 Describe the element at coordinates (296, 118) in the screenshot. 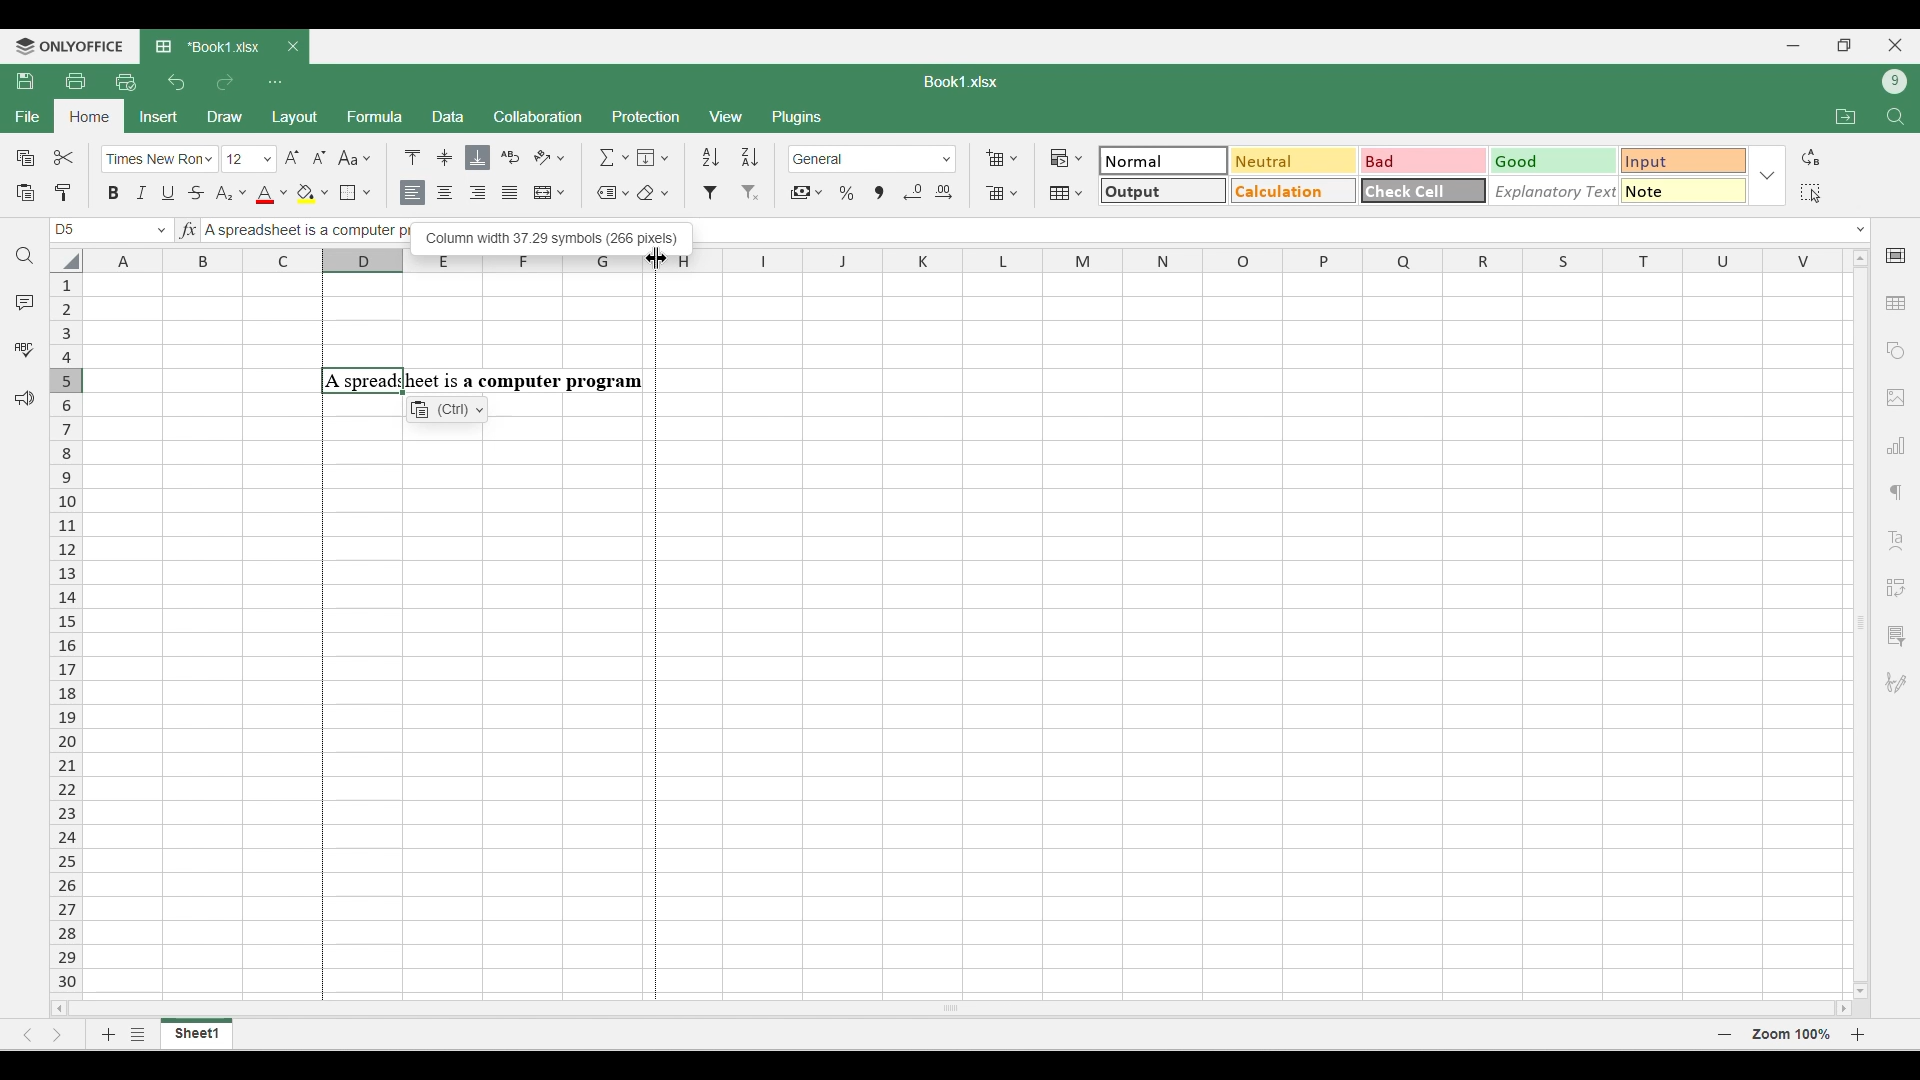

I see `Layout menu` at that location.